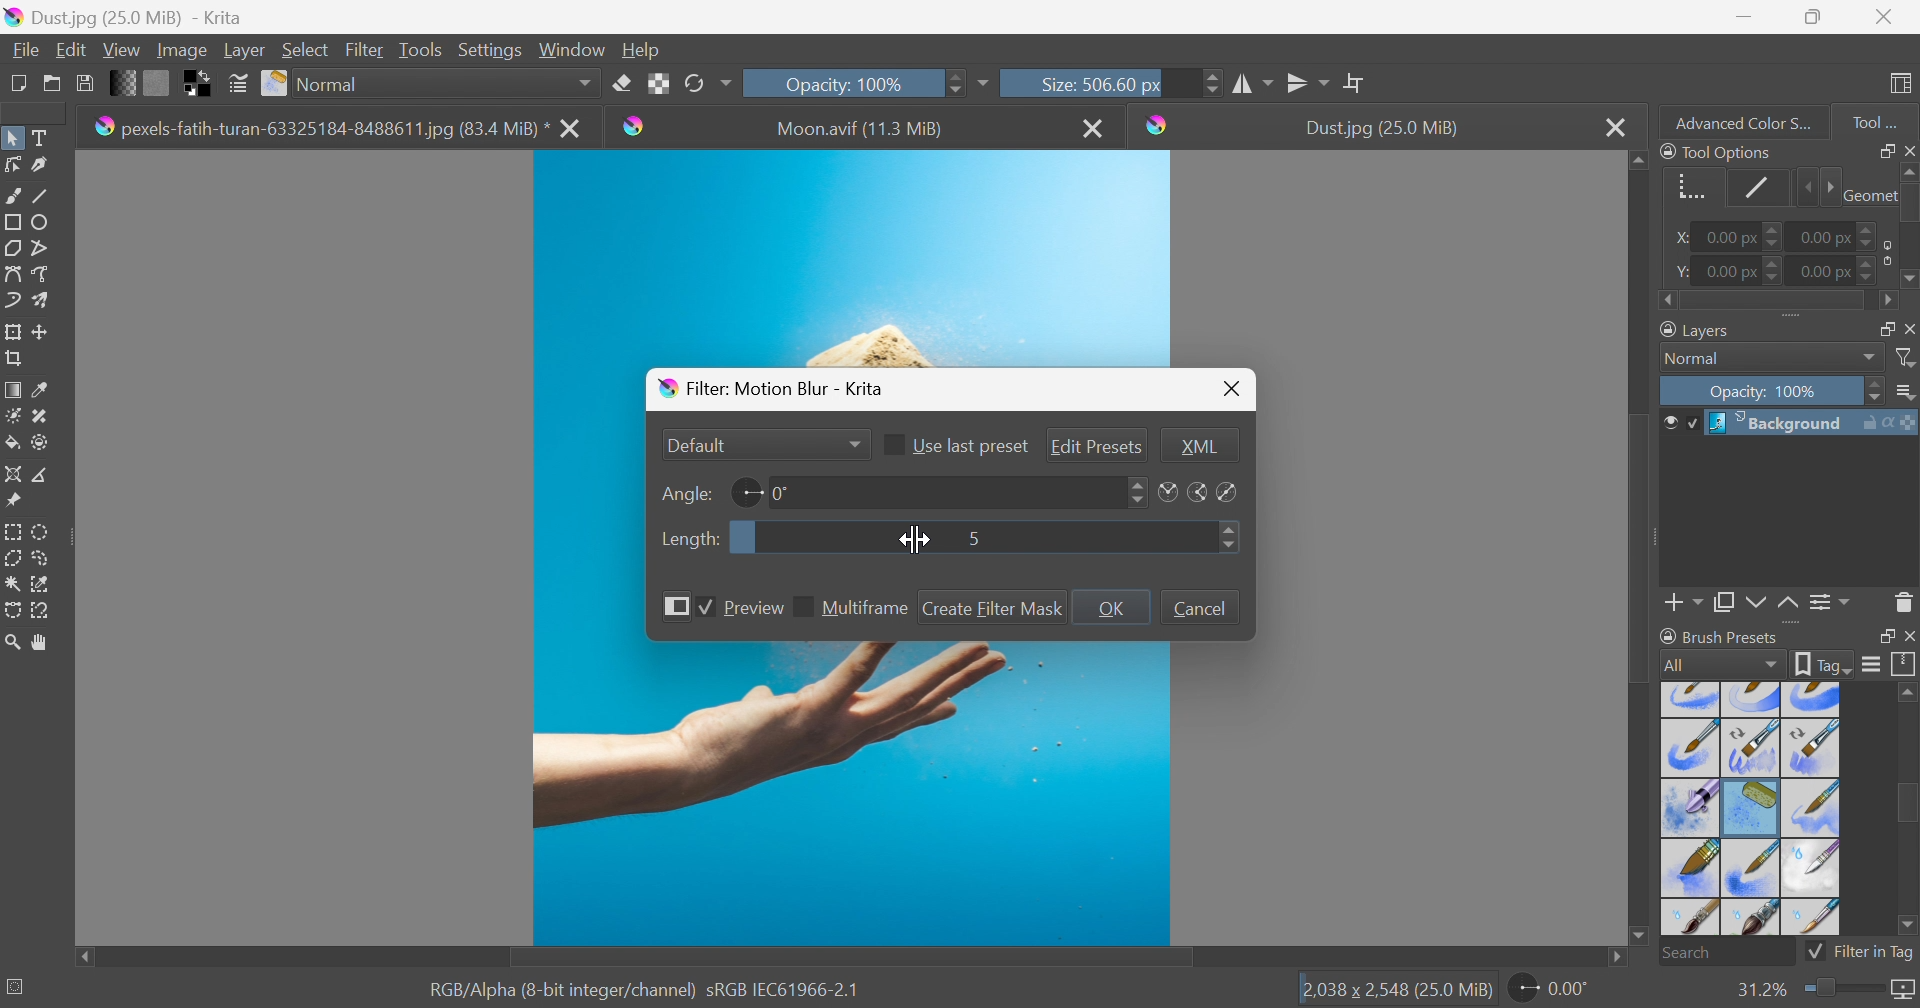  Describe the element at coordinates (574, 130) in the screenshot. I see `close` at that location.